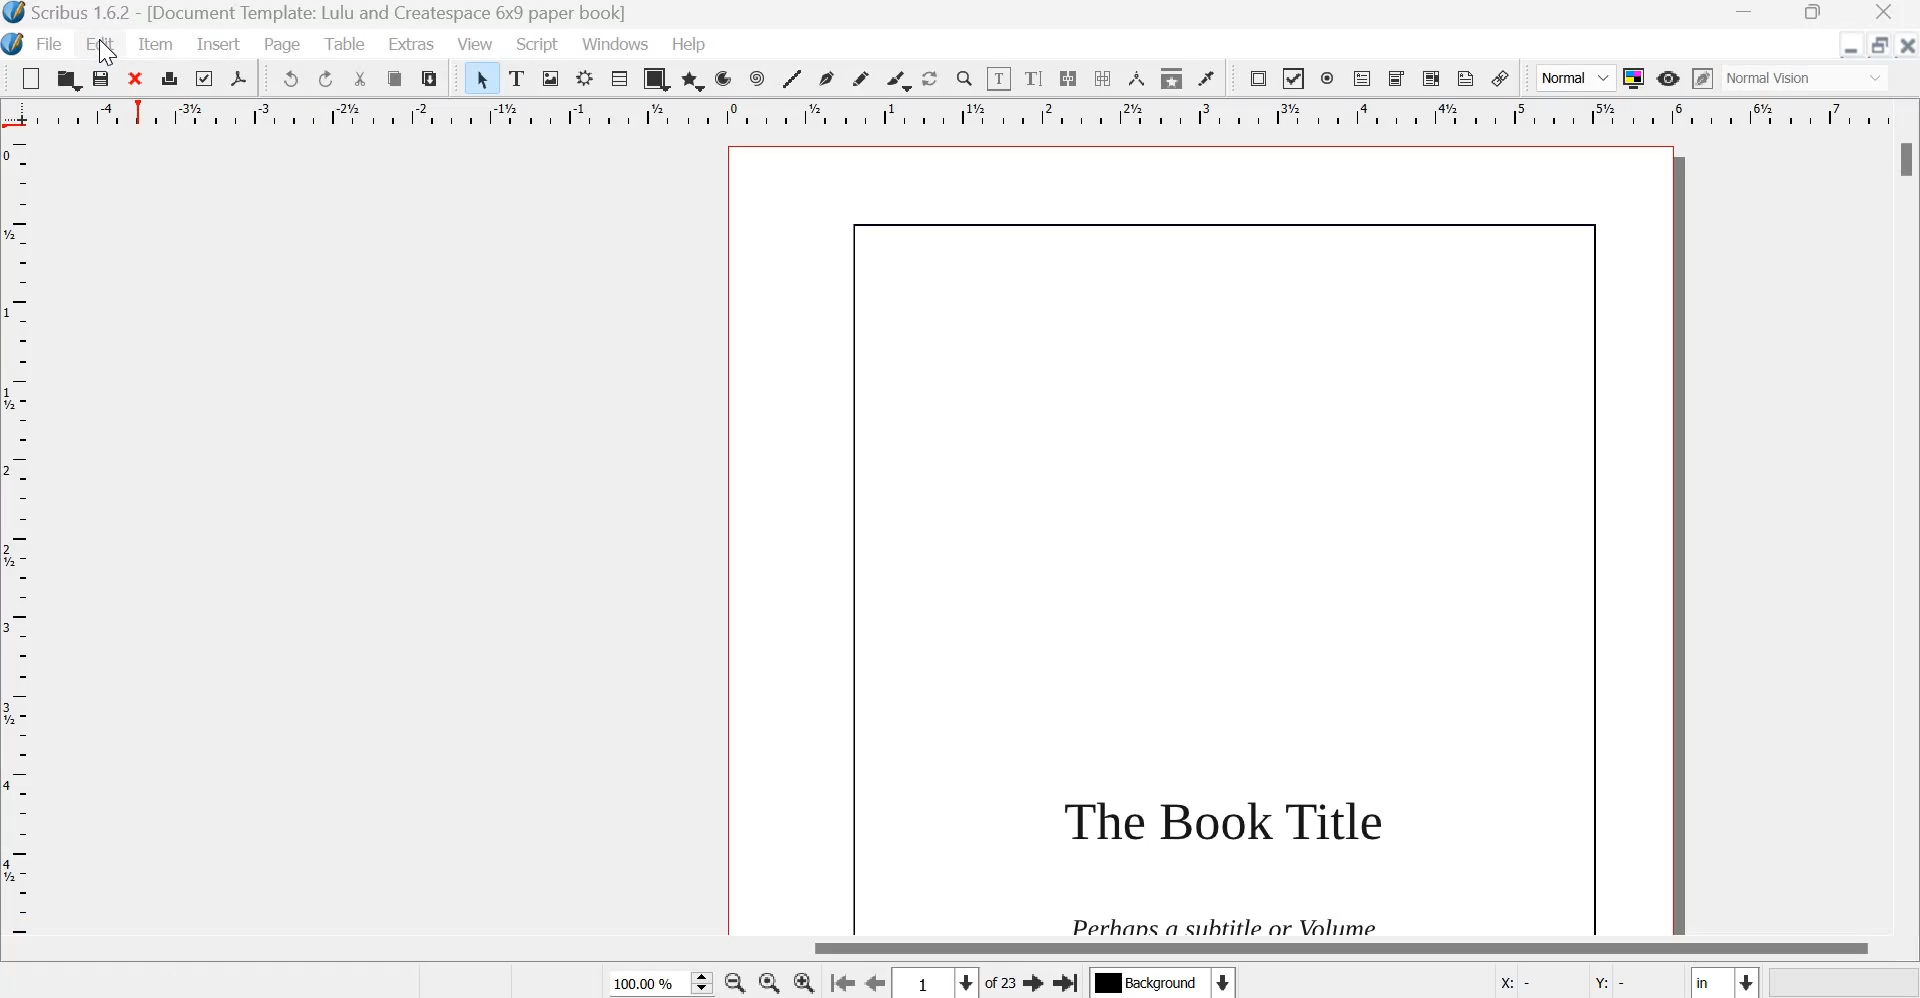  What do you see at coordinates (206, 78) in the screenshot?
I see `preflight verifier` at bounding box center [206, 78].